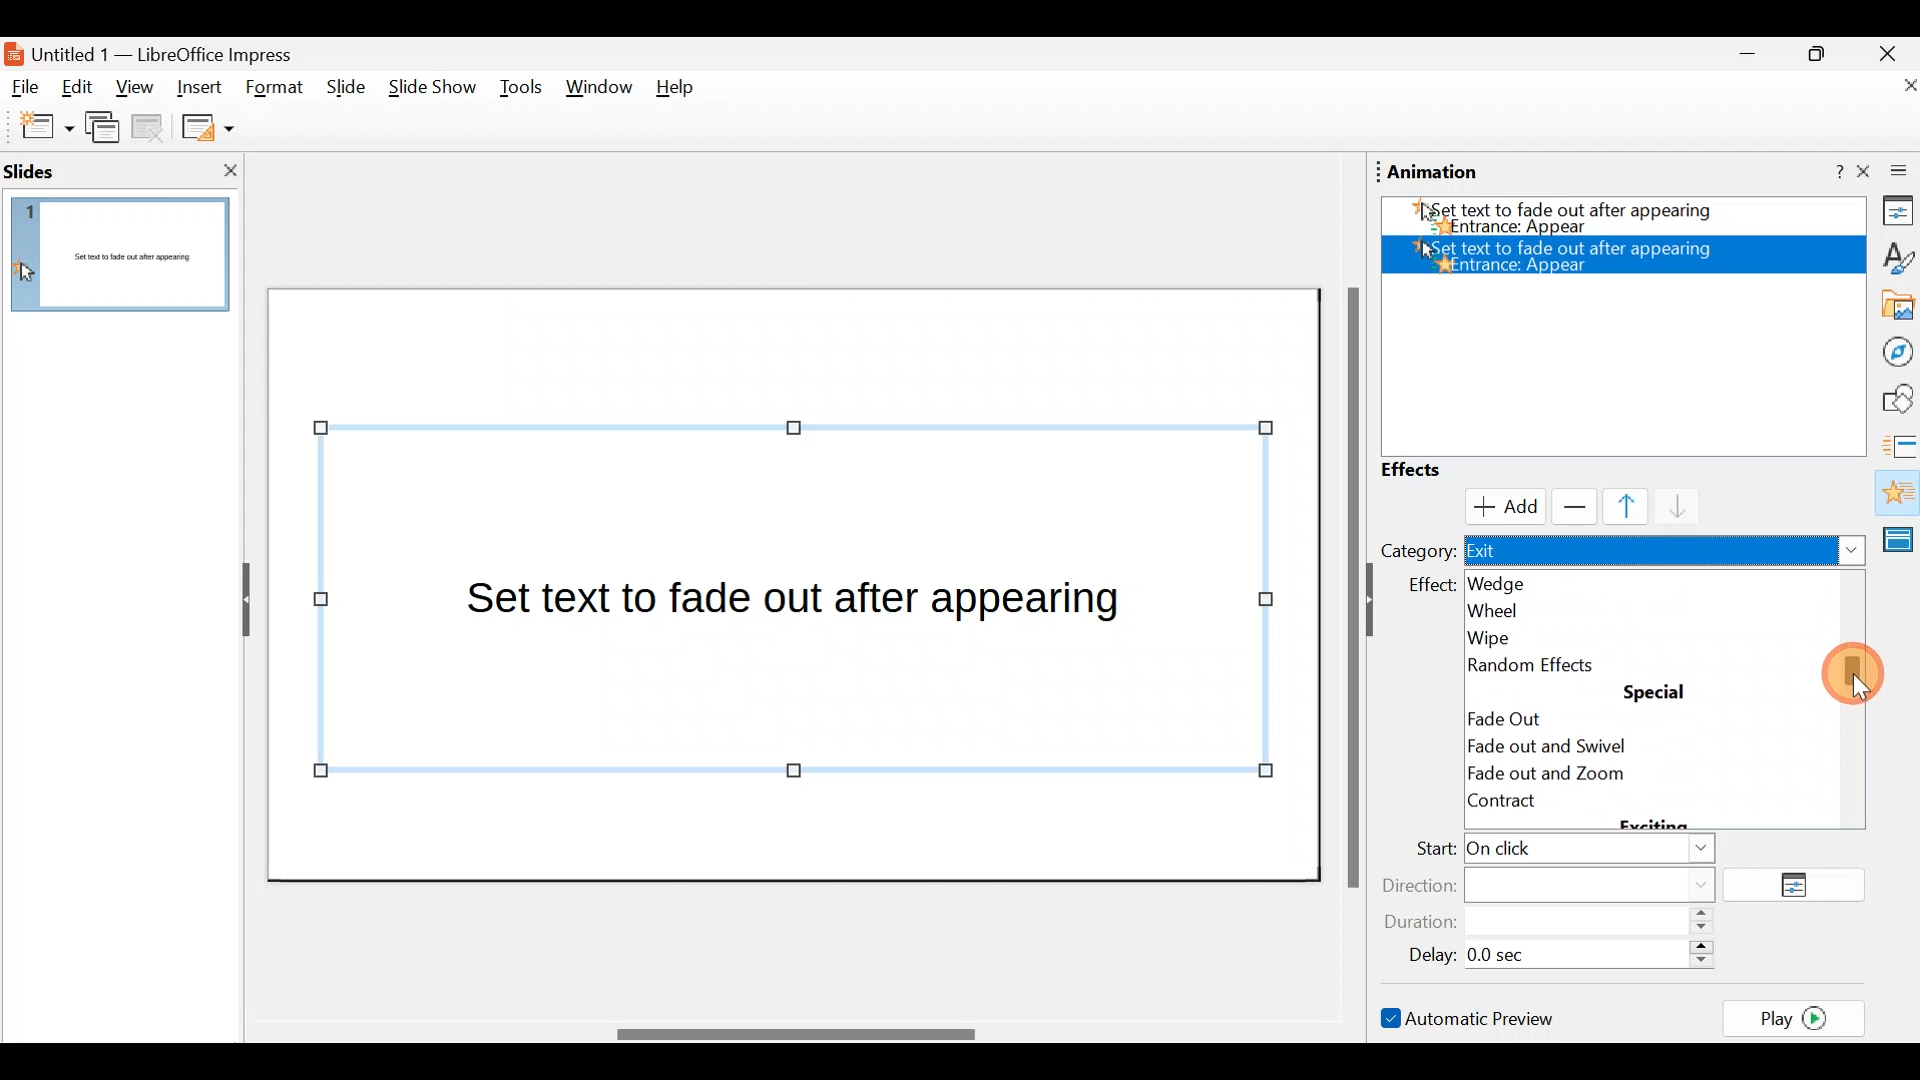 The height and width of the screenshot is (1080, 1920). Describe the element at coordinates (430, 92) in the screenshot. I see `Slide show` at that location.